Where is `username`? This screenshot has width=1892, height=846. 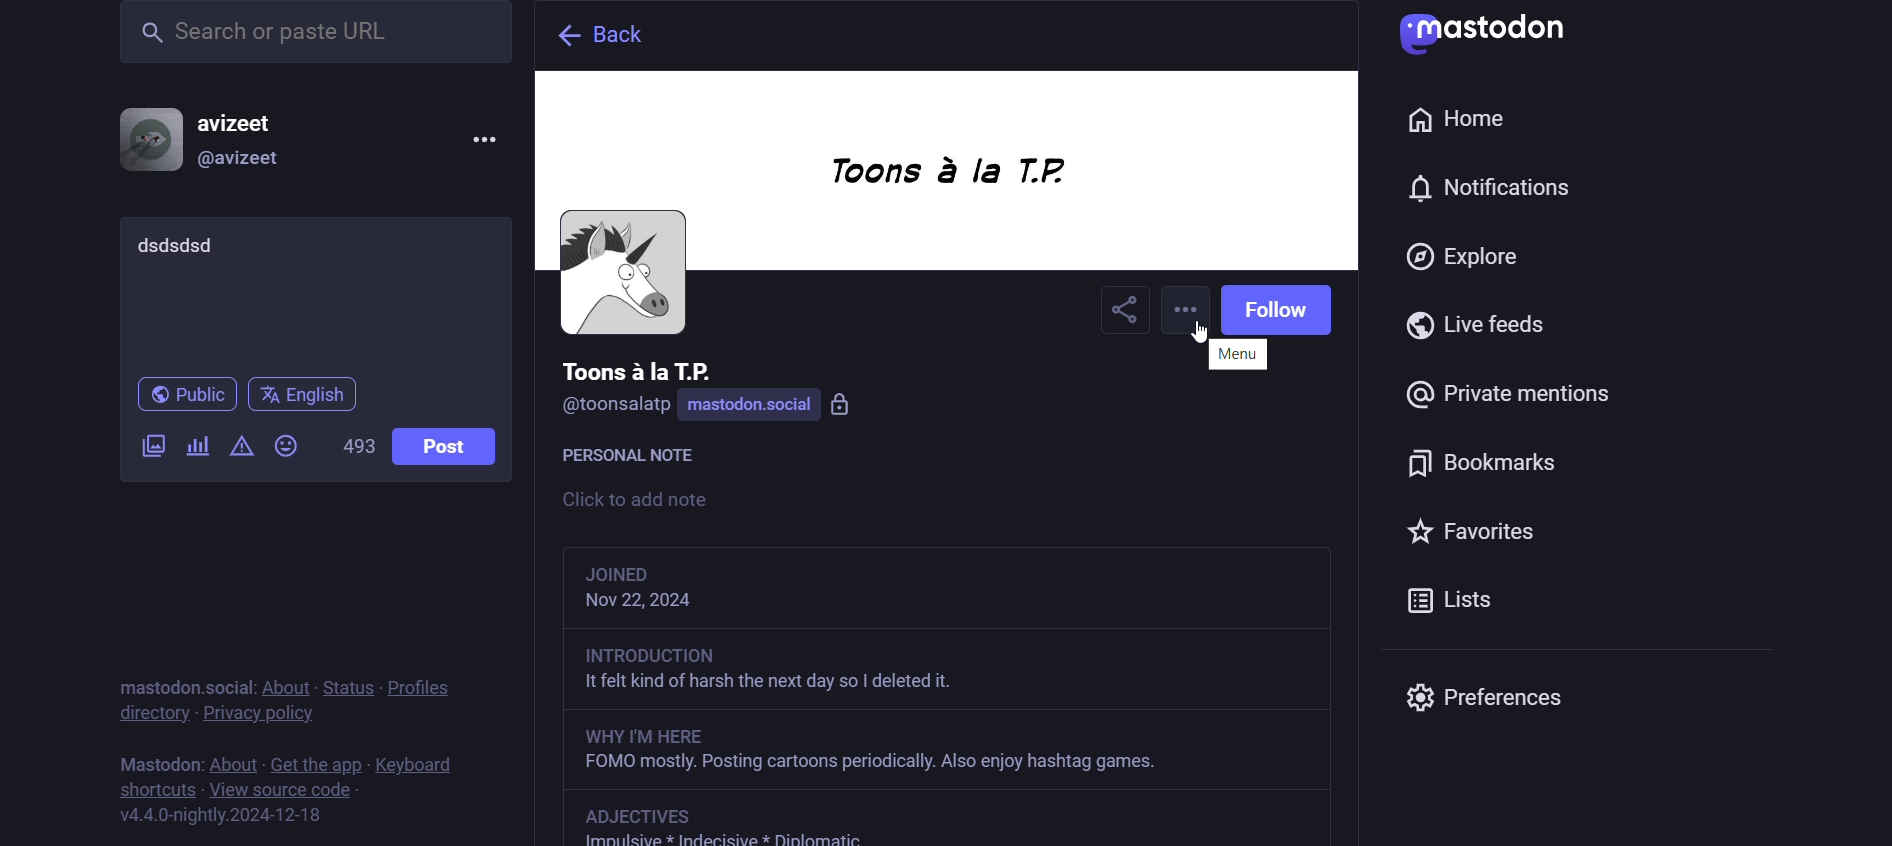 username is located at coordinates (638, 369).